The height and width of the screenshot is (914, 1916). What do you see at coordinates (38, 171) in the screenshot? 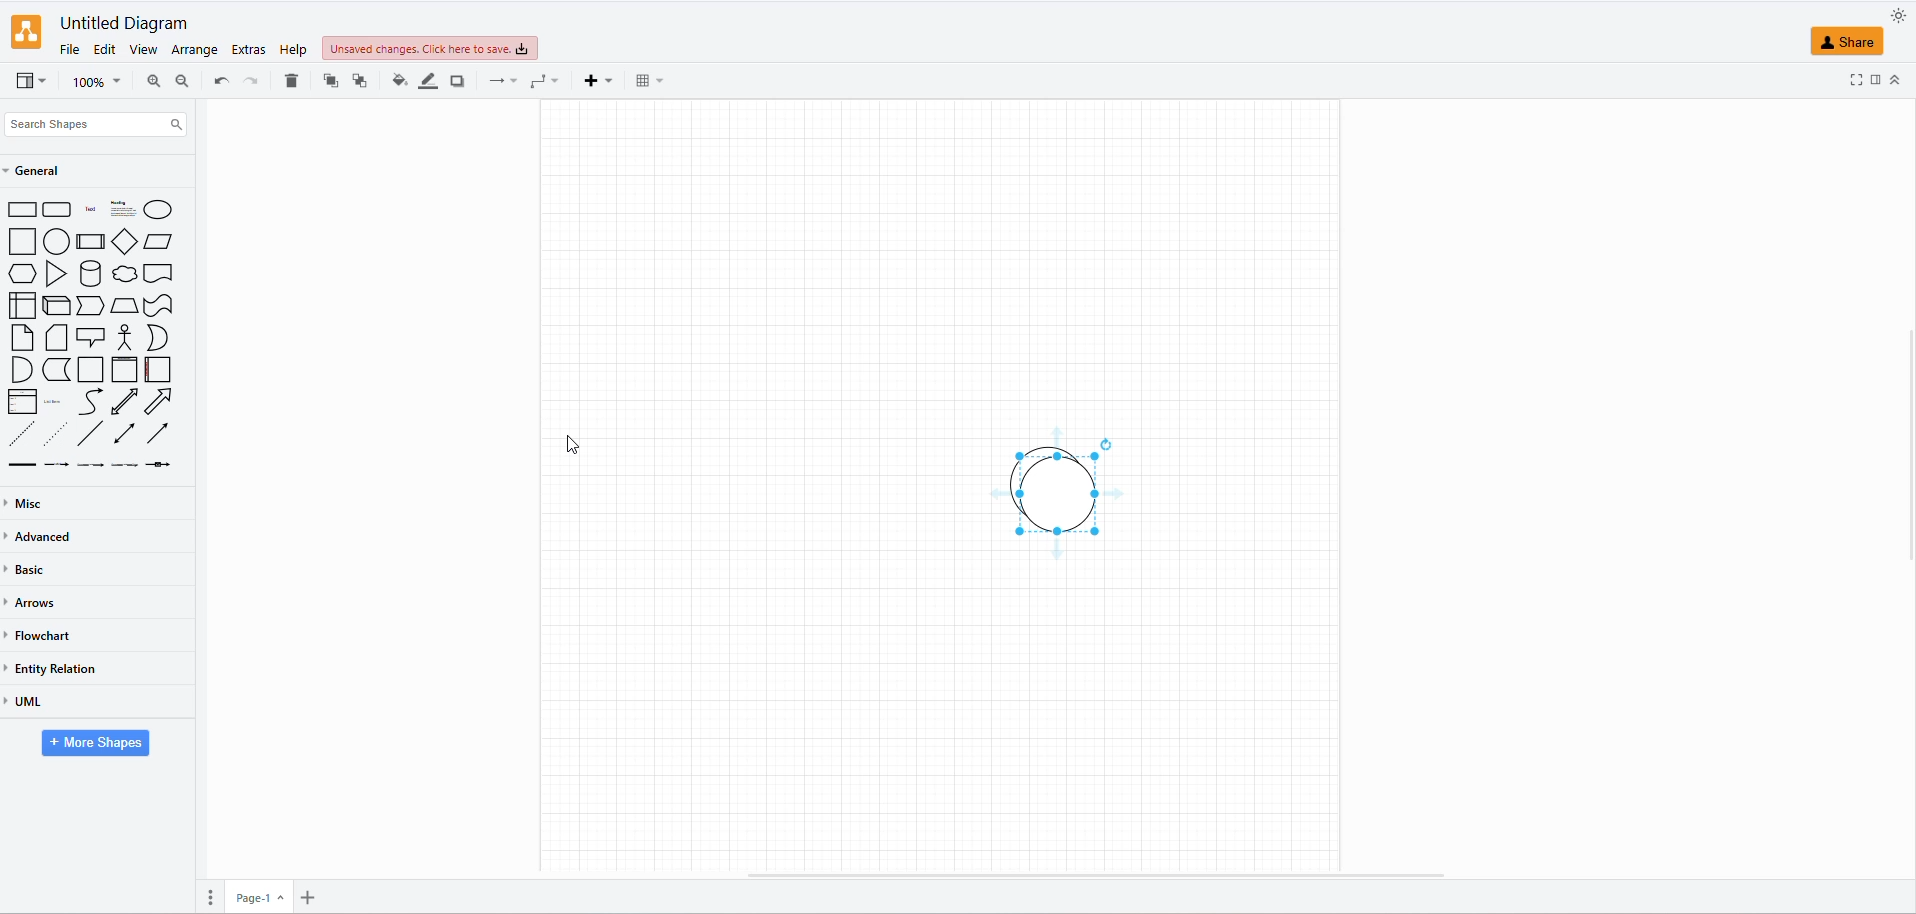
I see `GENERAL` at bounding box center [38, 171].